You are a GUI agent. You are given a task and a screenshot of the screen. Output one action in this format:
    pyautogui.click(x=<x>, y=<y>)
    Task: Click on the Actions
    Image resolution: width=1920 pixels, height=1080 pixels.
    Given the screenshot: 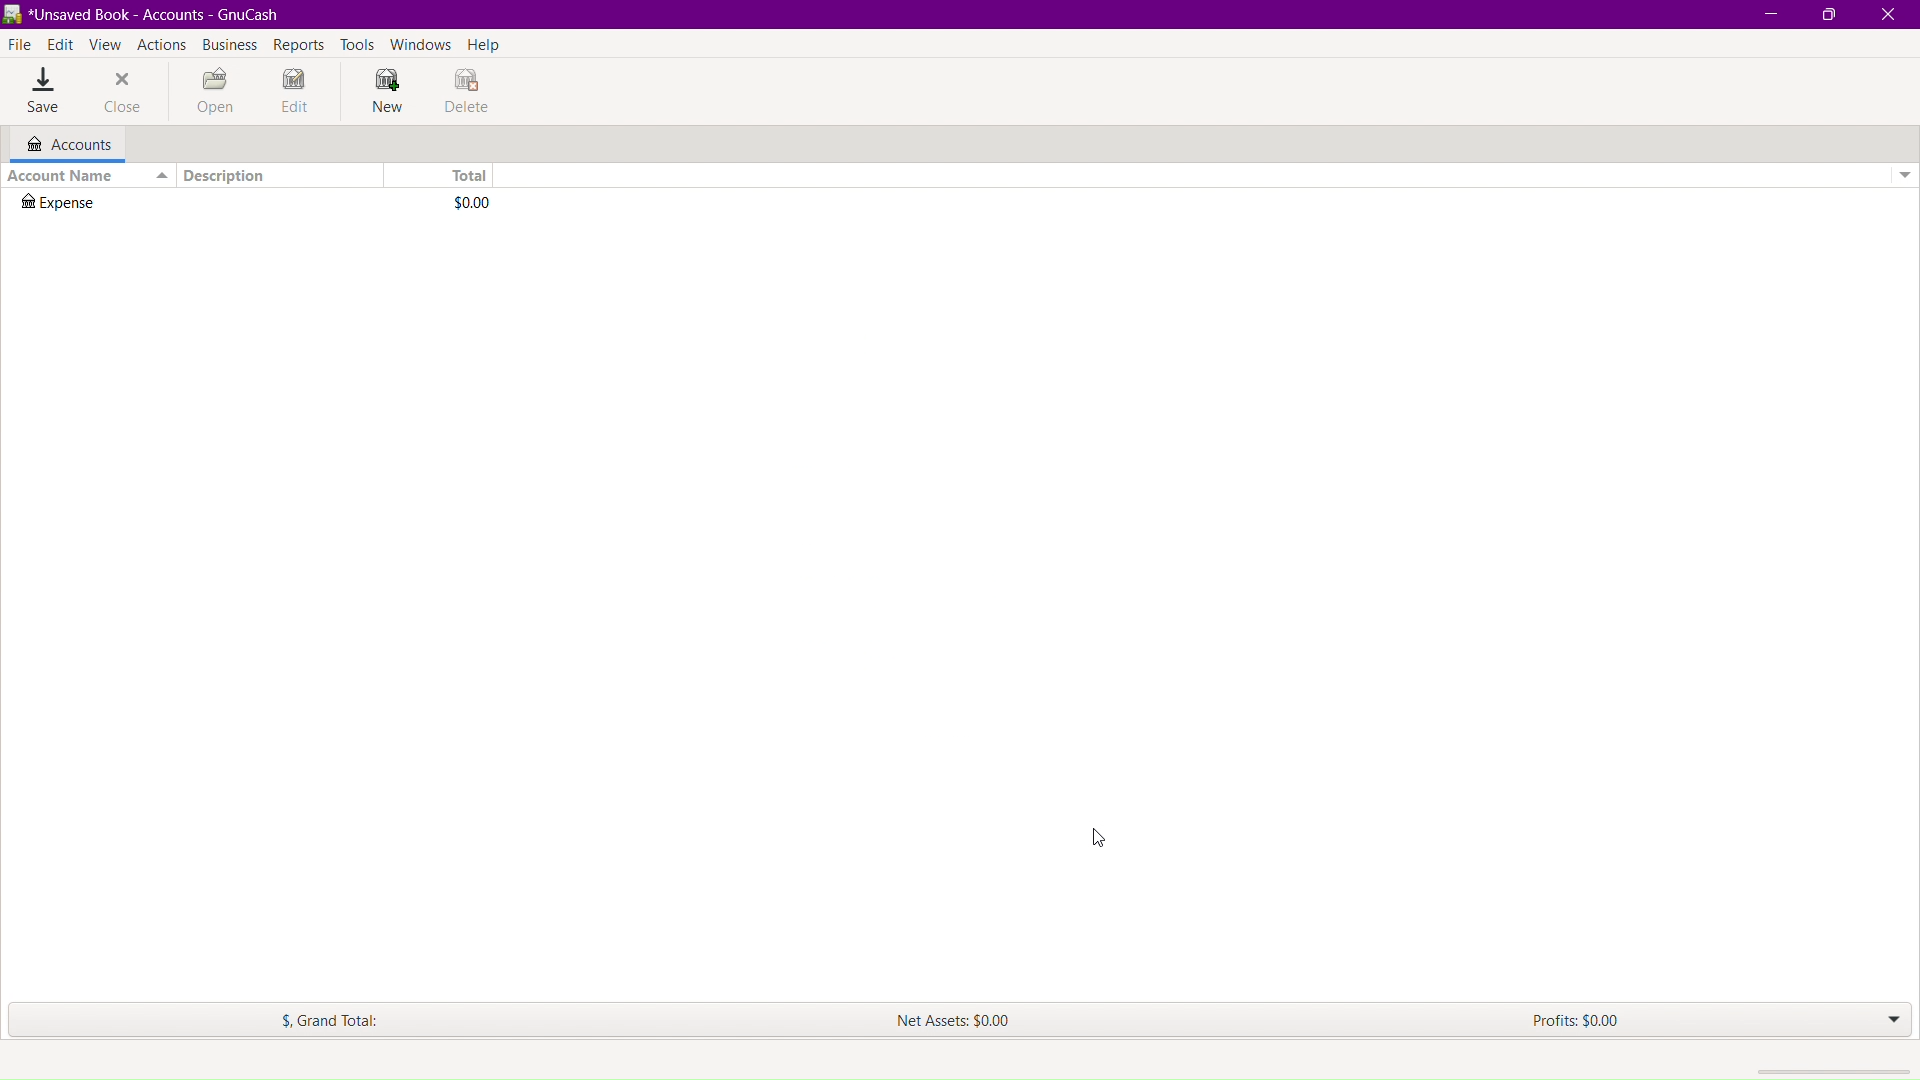 What is the action you would take?
    pyautogui.click(x=161, y=42)
    